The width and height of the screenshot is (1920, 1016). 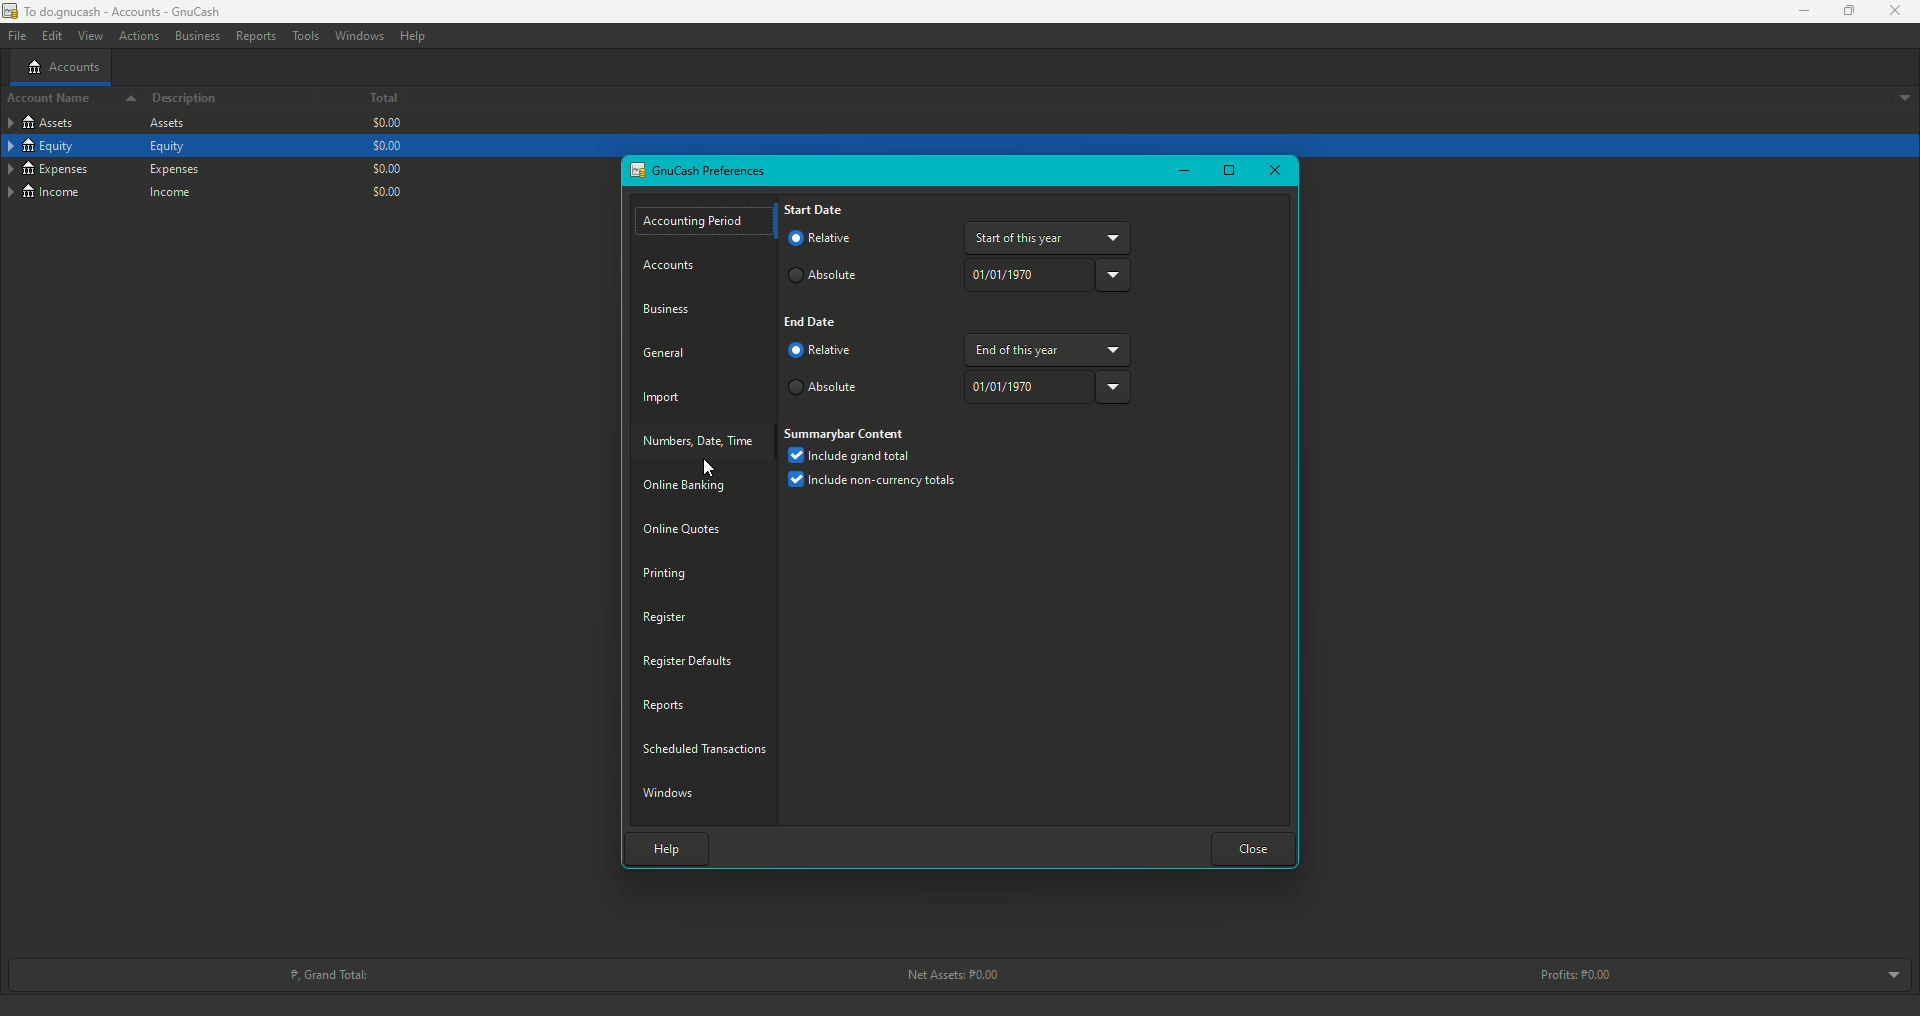 What do you see at coordinates (1580, 974) in the screenshot?
I see `Profits` at bounding box center [1580, 974].